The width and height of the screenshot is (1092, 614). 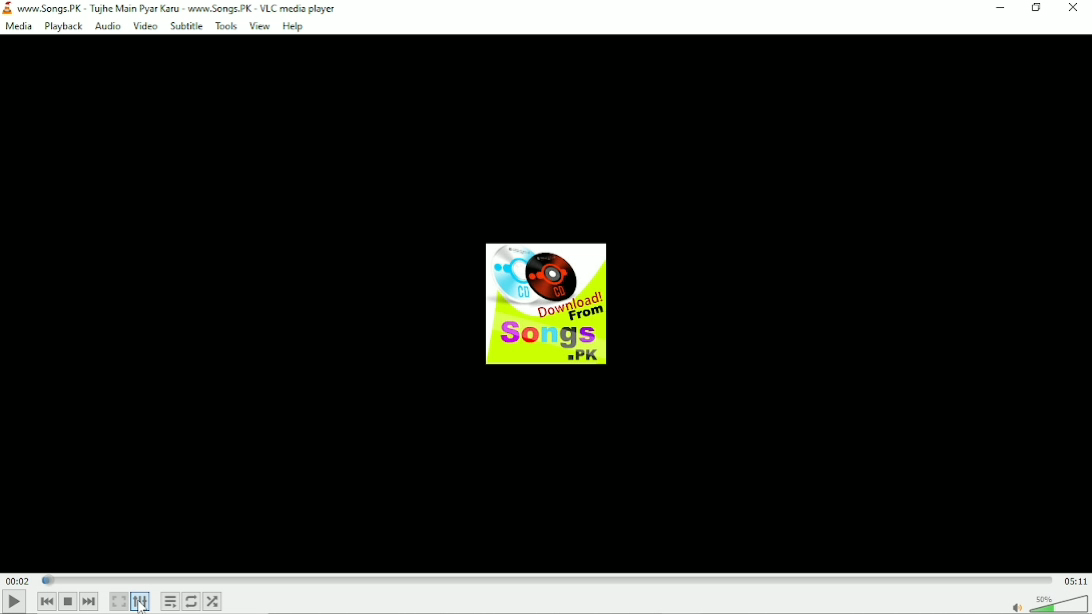 What do you see at coordinates (547, 579) in the screenshot?
I see `Play duration` at bounding box center [547, 579].